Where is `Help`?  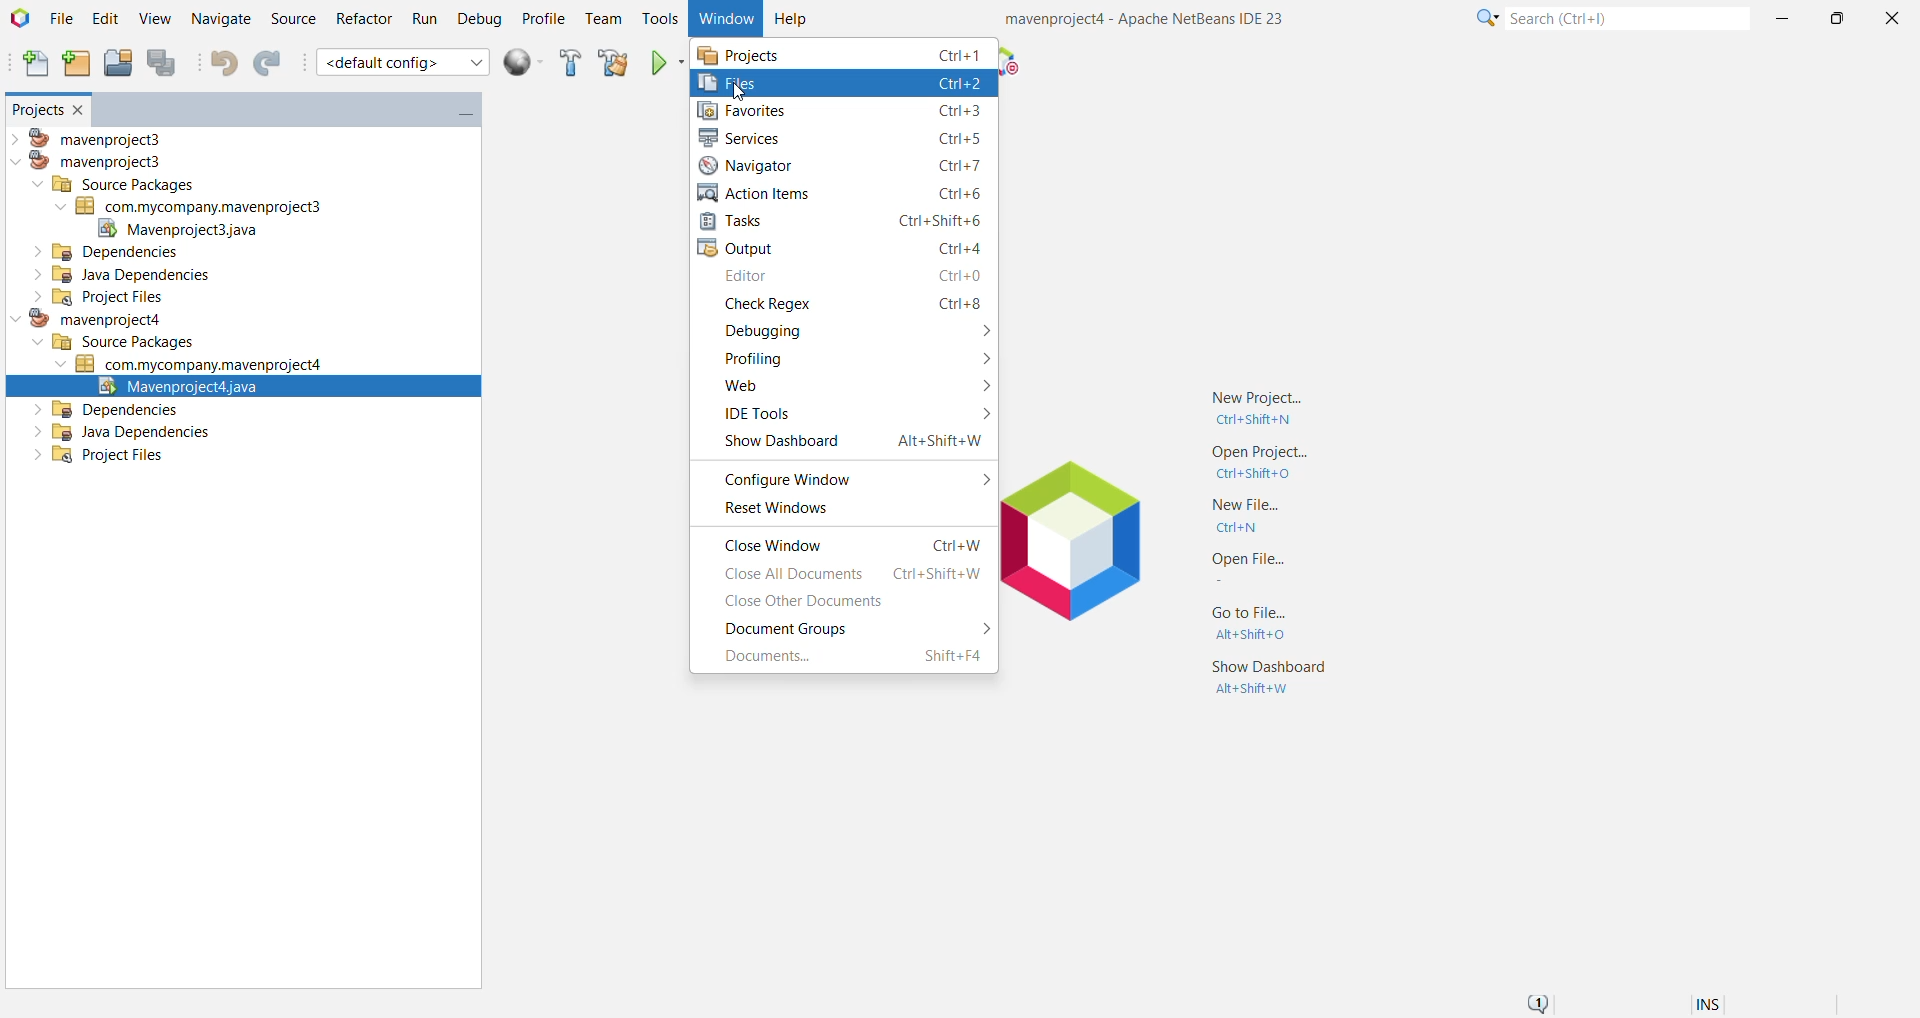
Help is located at coordinates (792, 20).